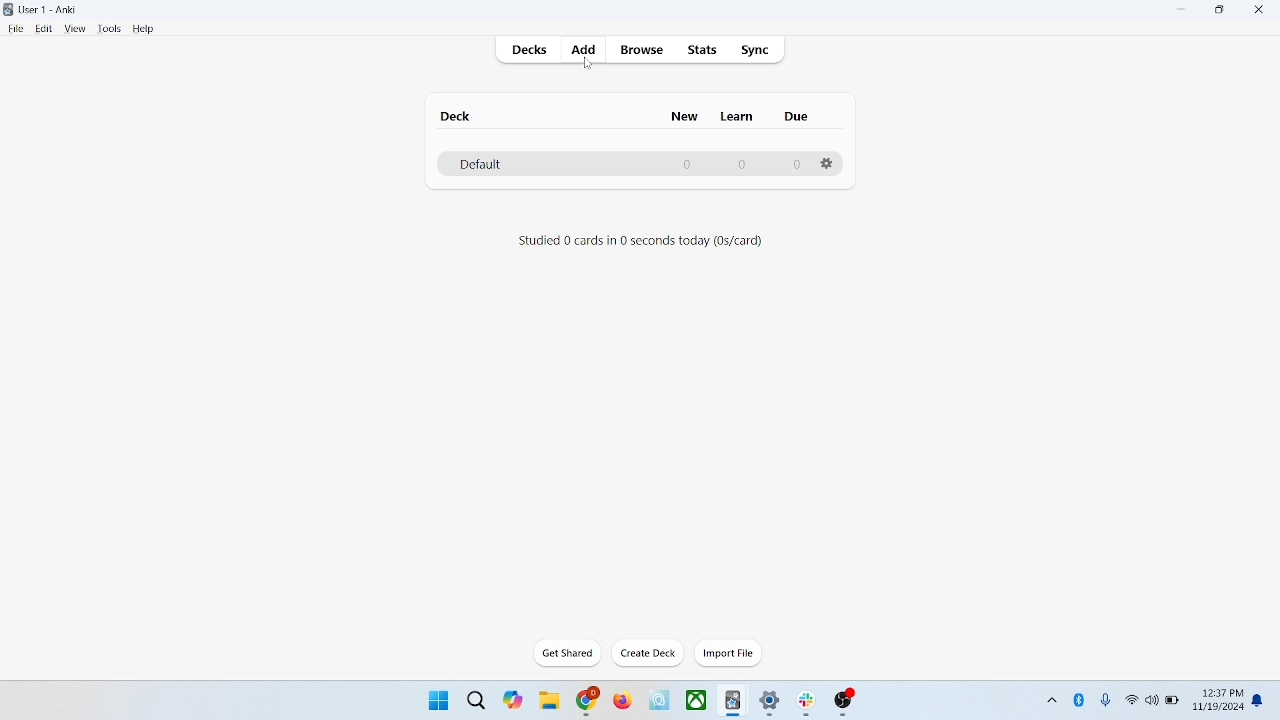 This screenshot has width=1280, height=720. What do you see at coordinates (1183, 10) in the screenshot?
I see `minimize` at bounding box center [1183, 10].